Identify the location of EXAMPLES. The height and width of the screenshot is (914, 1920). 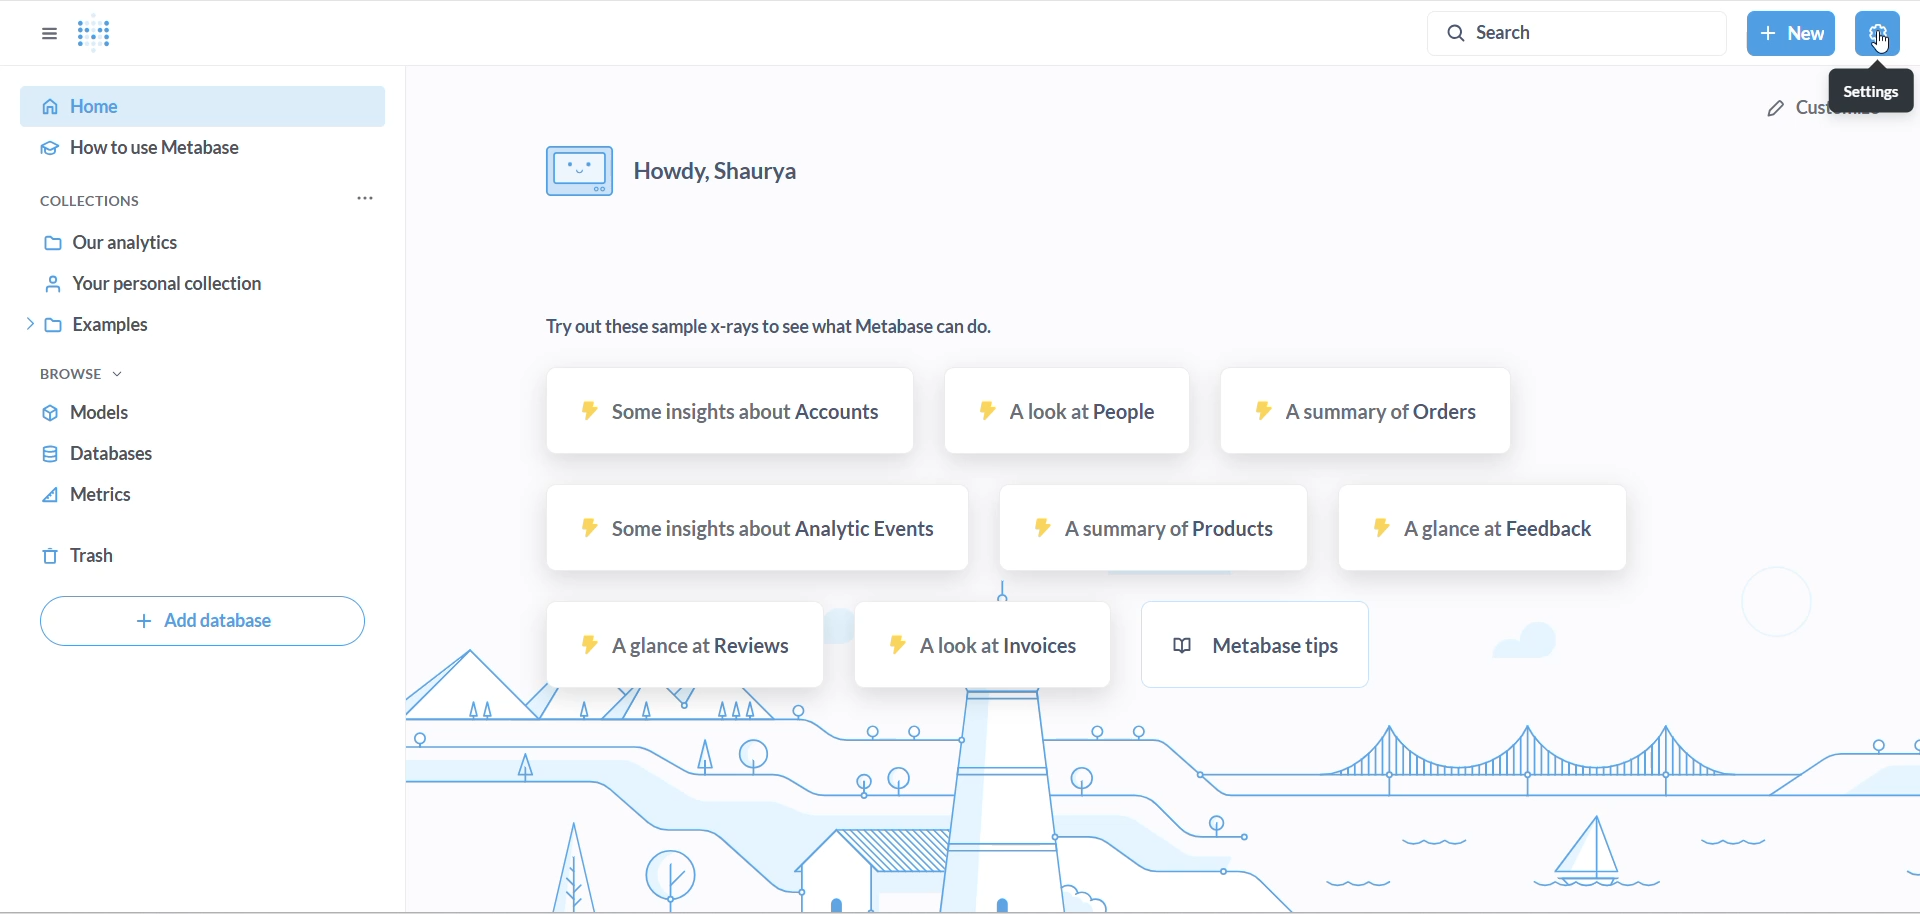
(151, 328).